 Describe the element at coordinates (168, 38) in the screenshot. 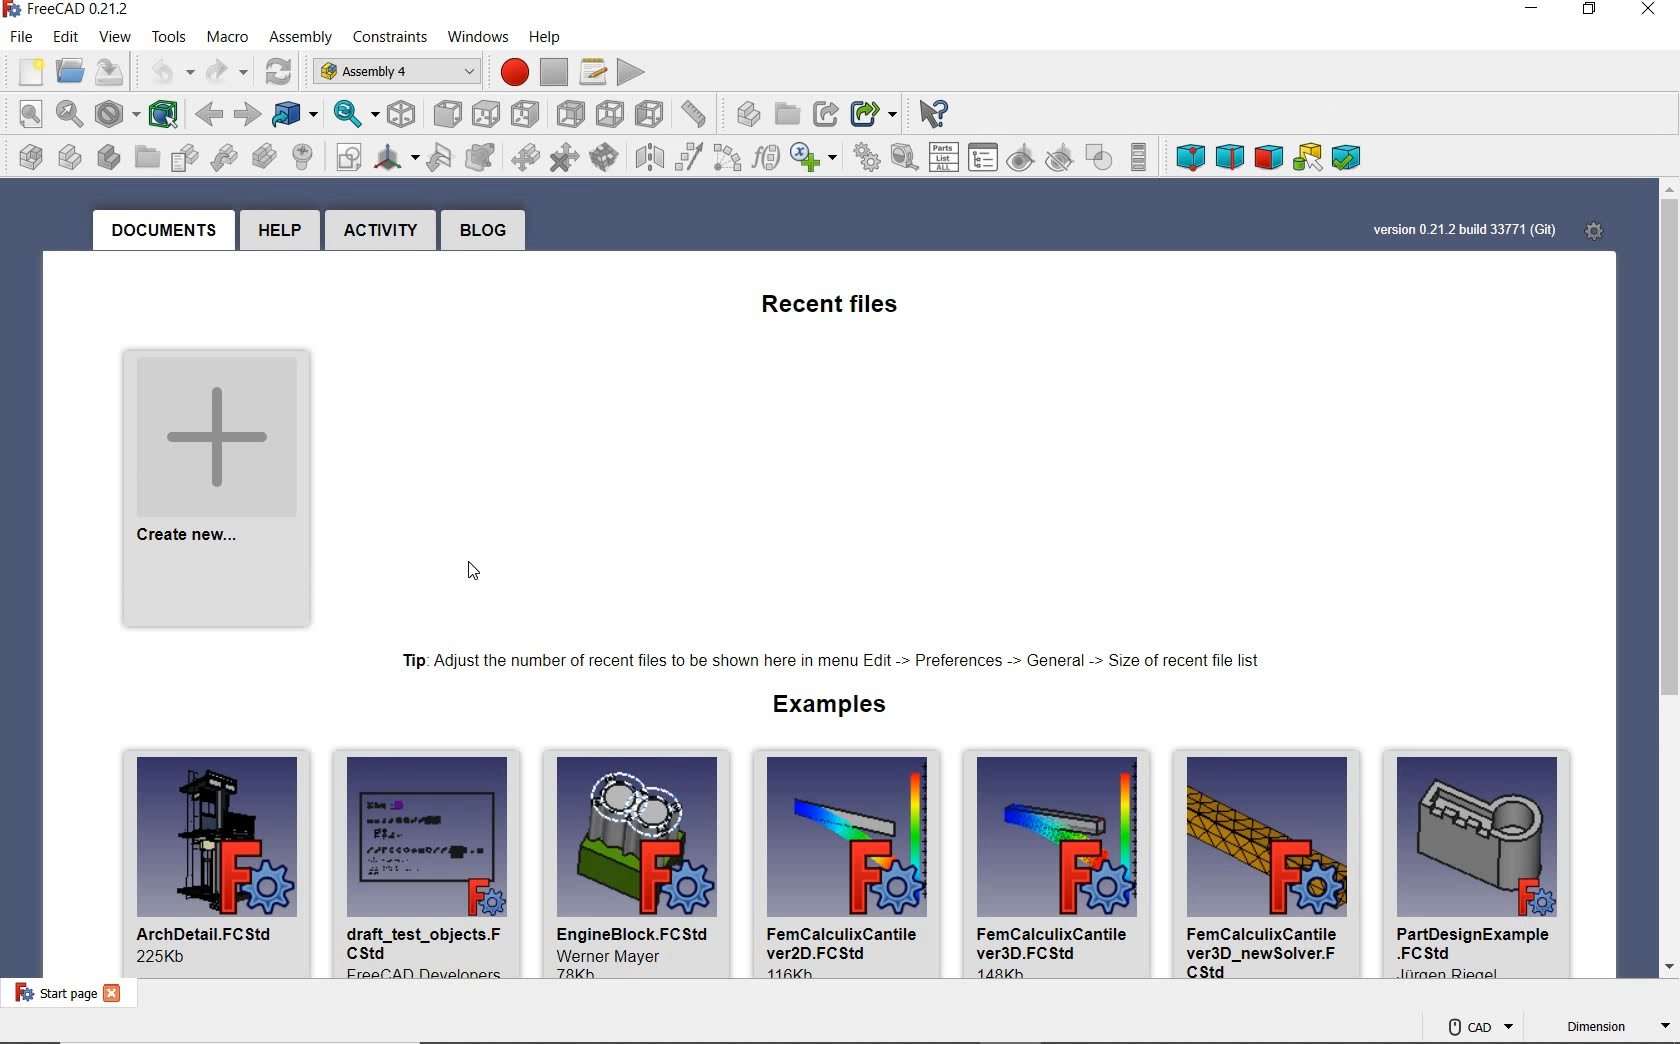

I see `tools` at that location.